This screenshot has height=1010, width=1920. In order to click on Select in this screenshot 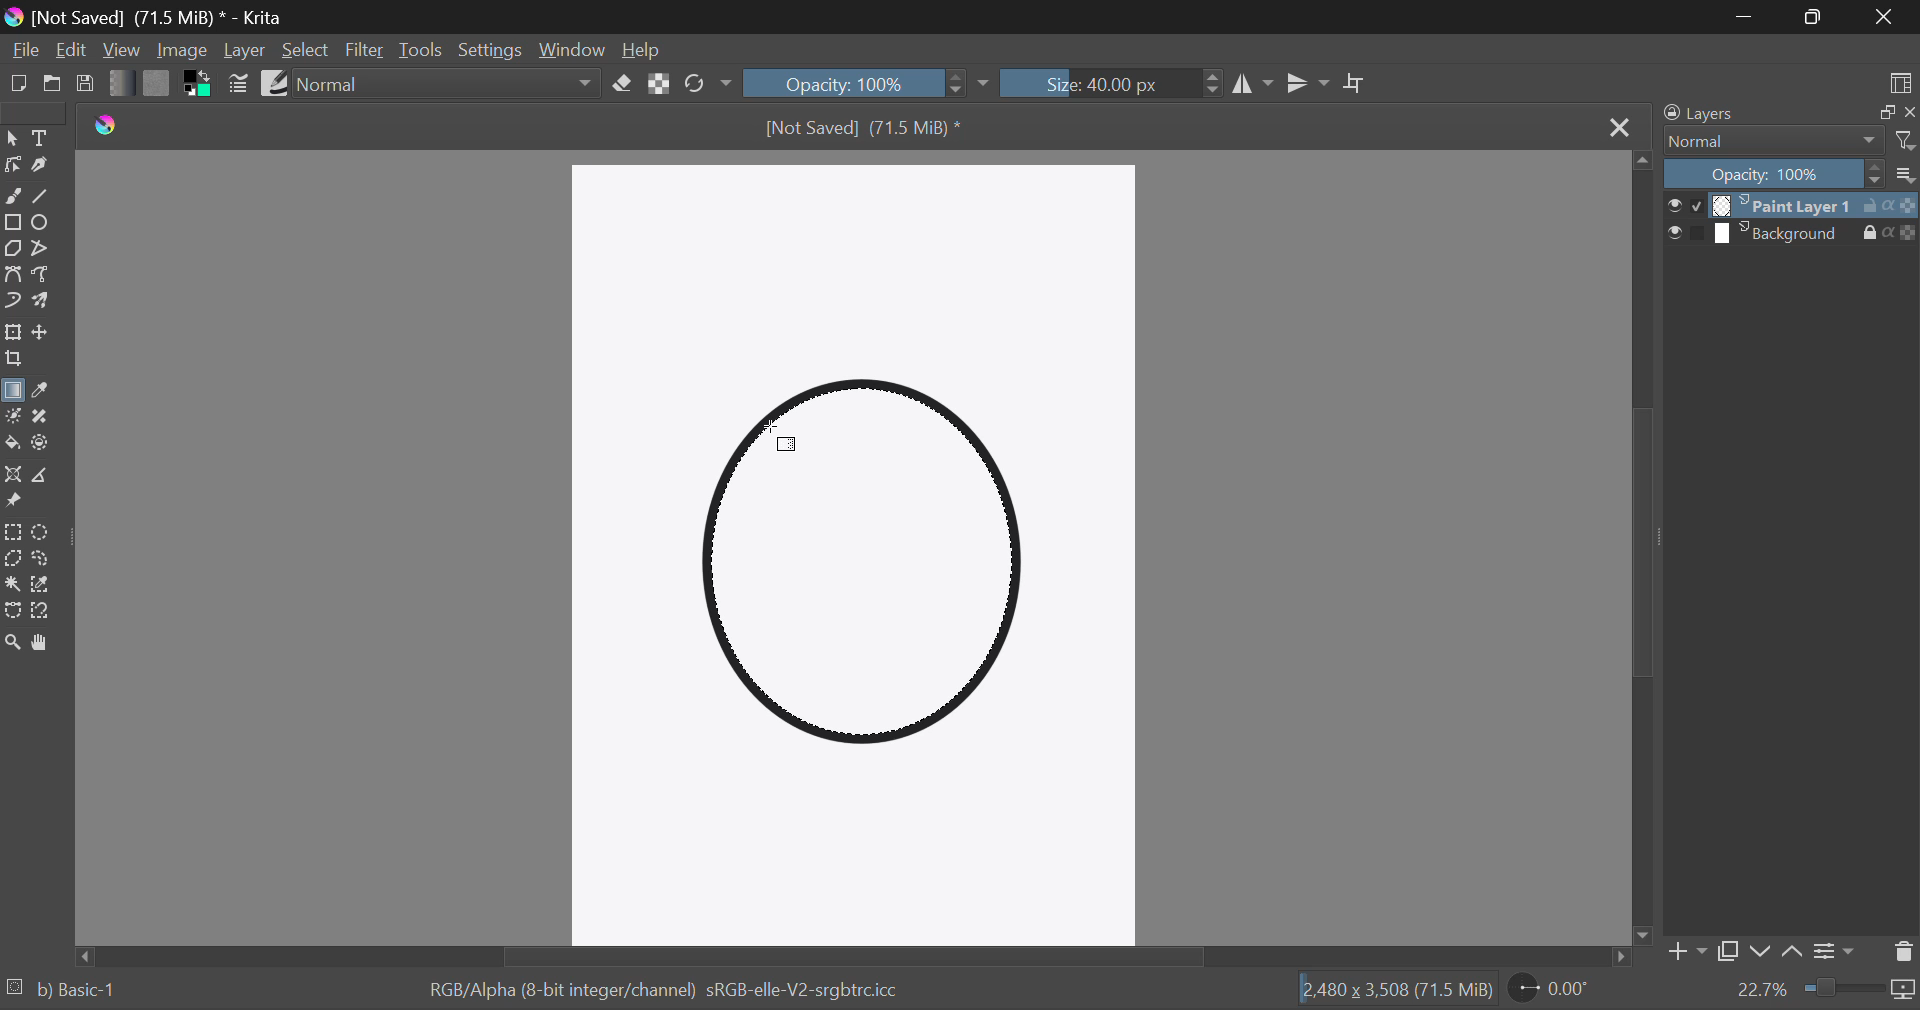, I will do `click(306, 53)`.